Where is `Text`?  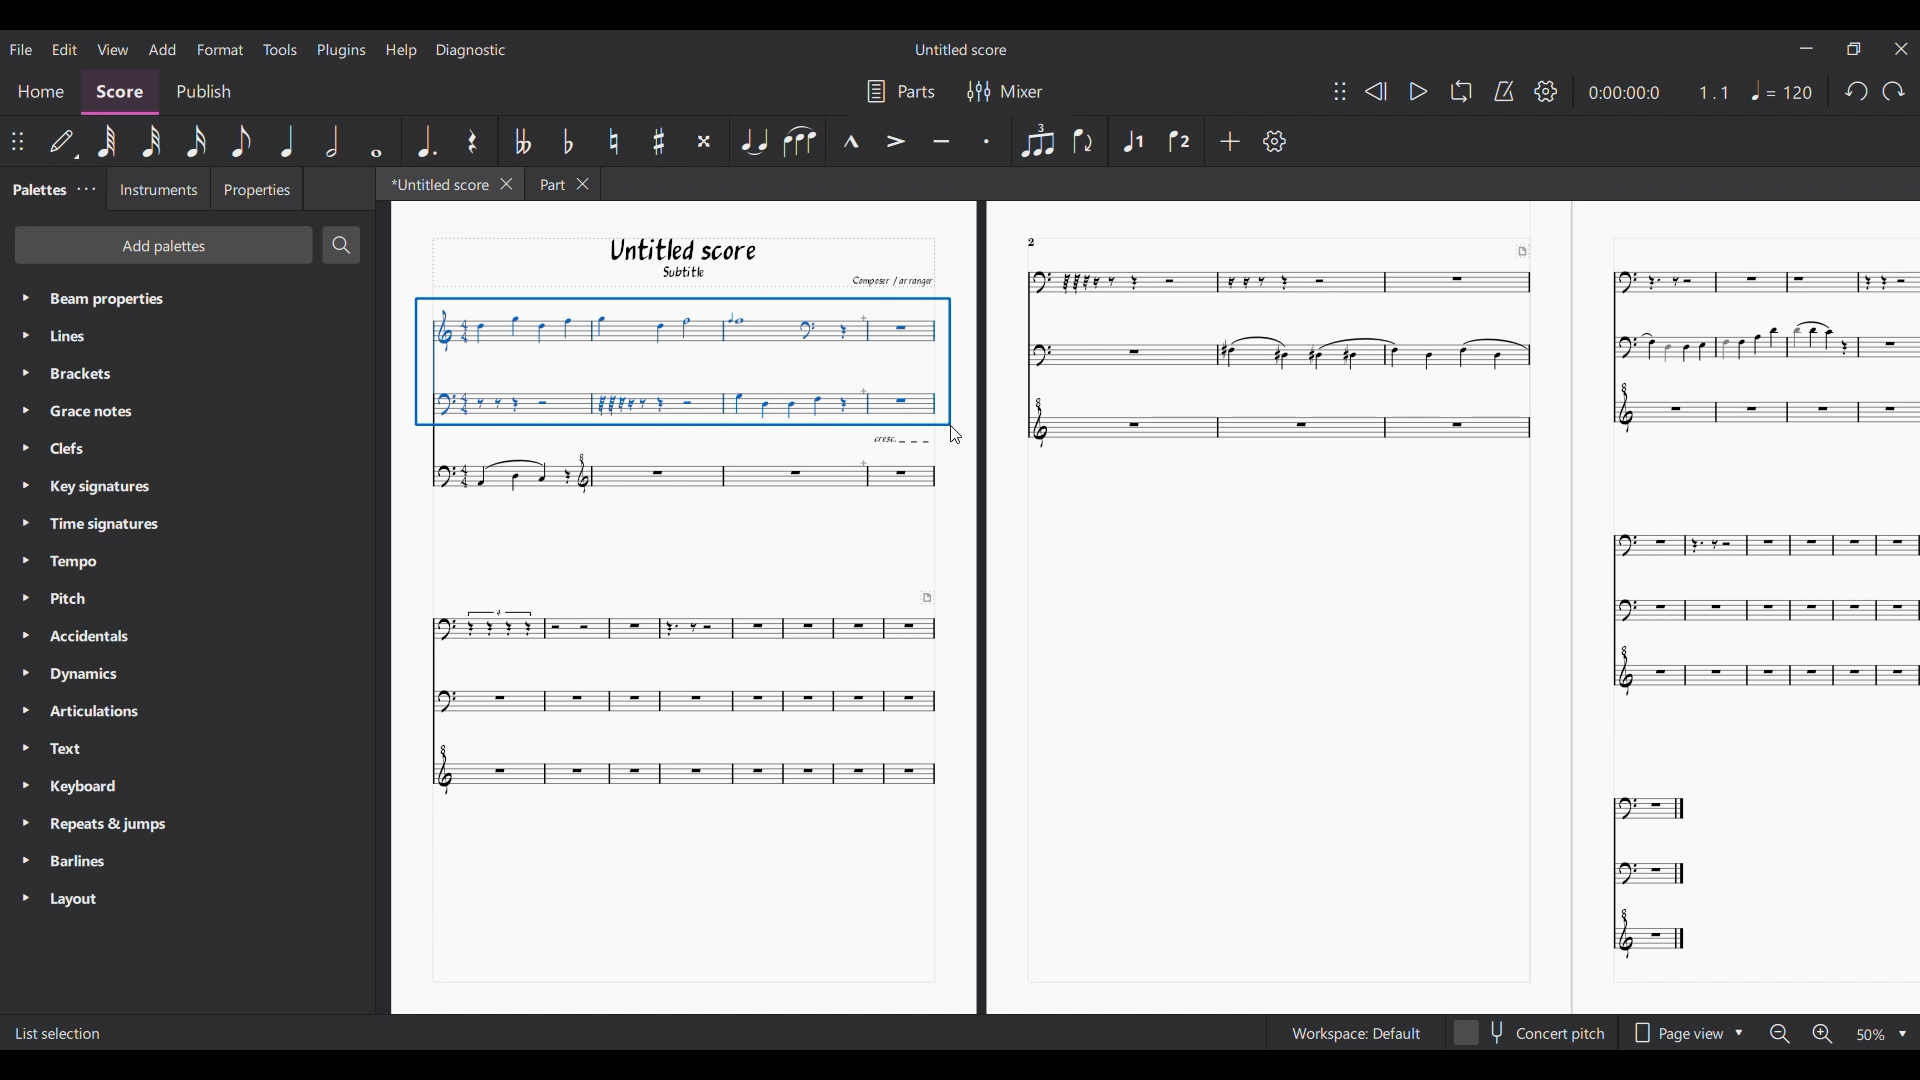
Text is located at coordinates (93, 748).